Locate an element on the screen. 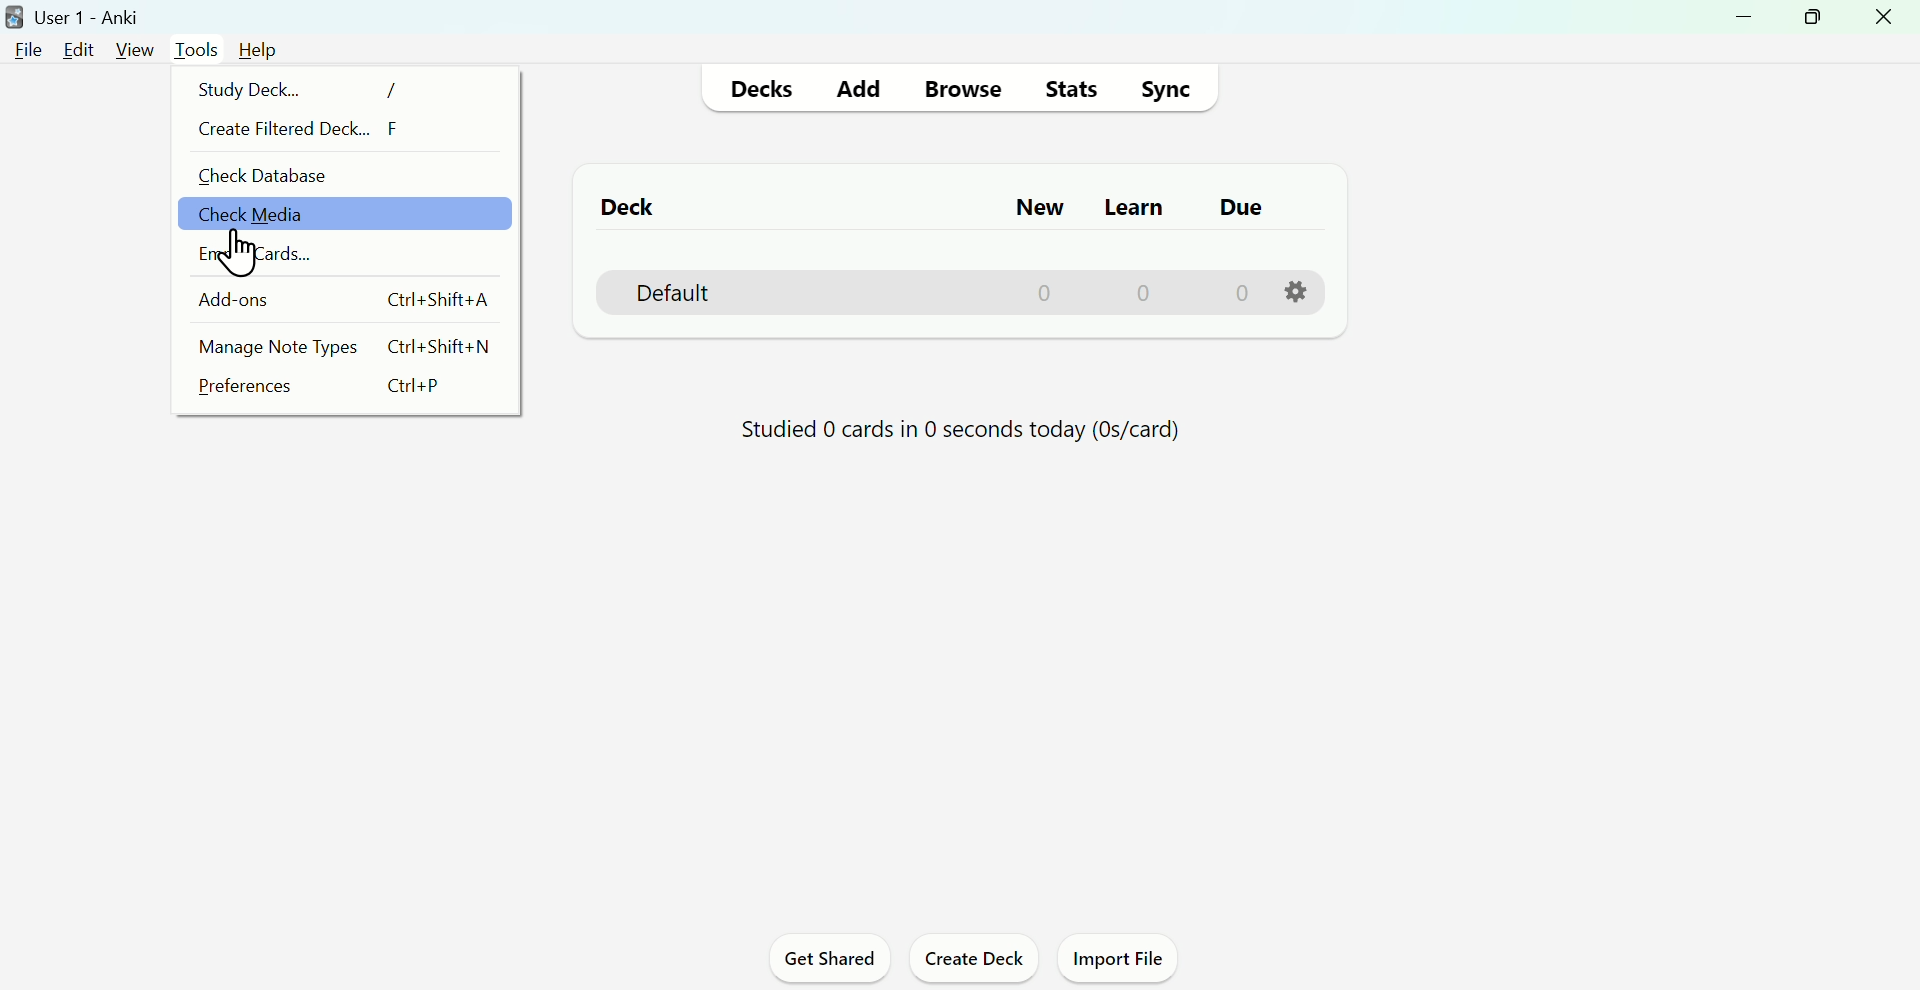 Image resolution: width=1920 pixels, height=990 pixels. Add is located at coordinates (857, 86).